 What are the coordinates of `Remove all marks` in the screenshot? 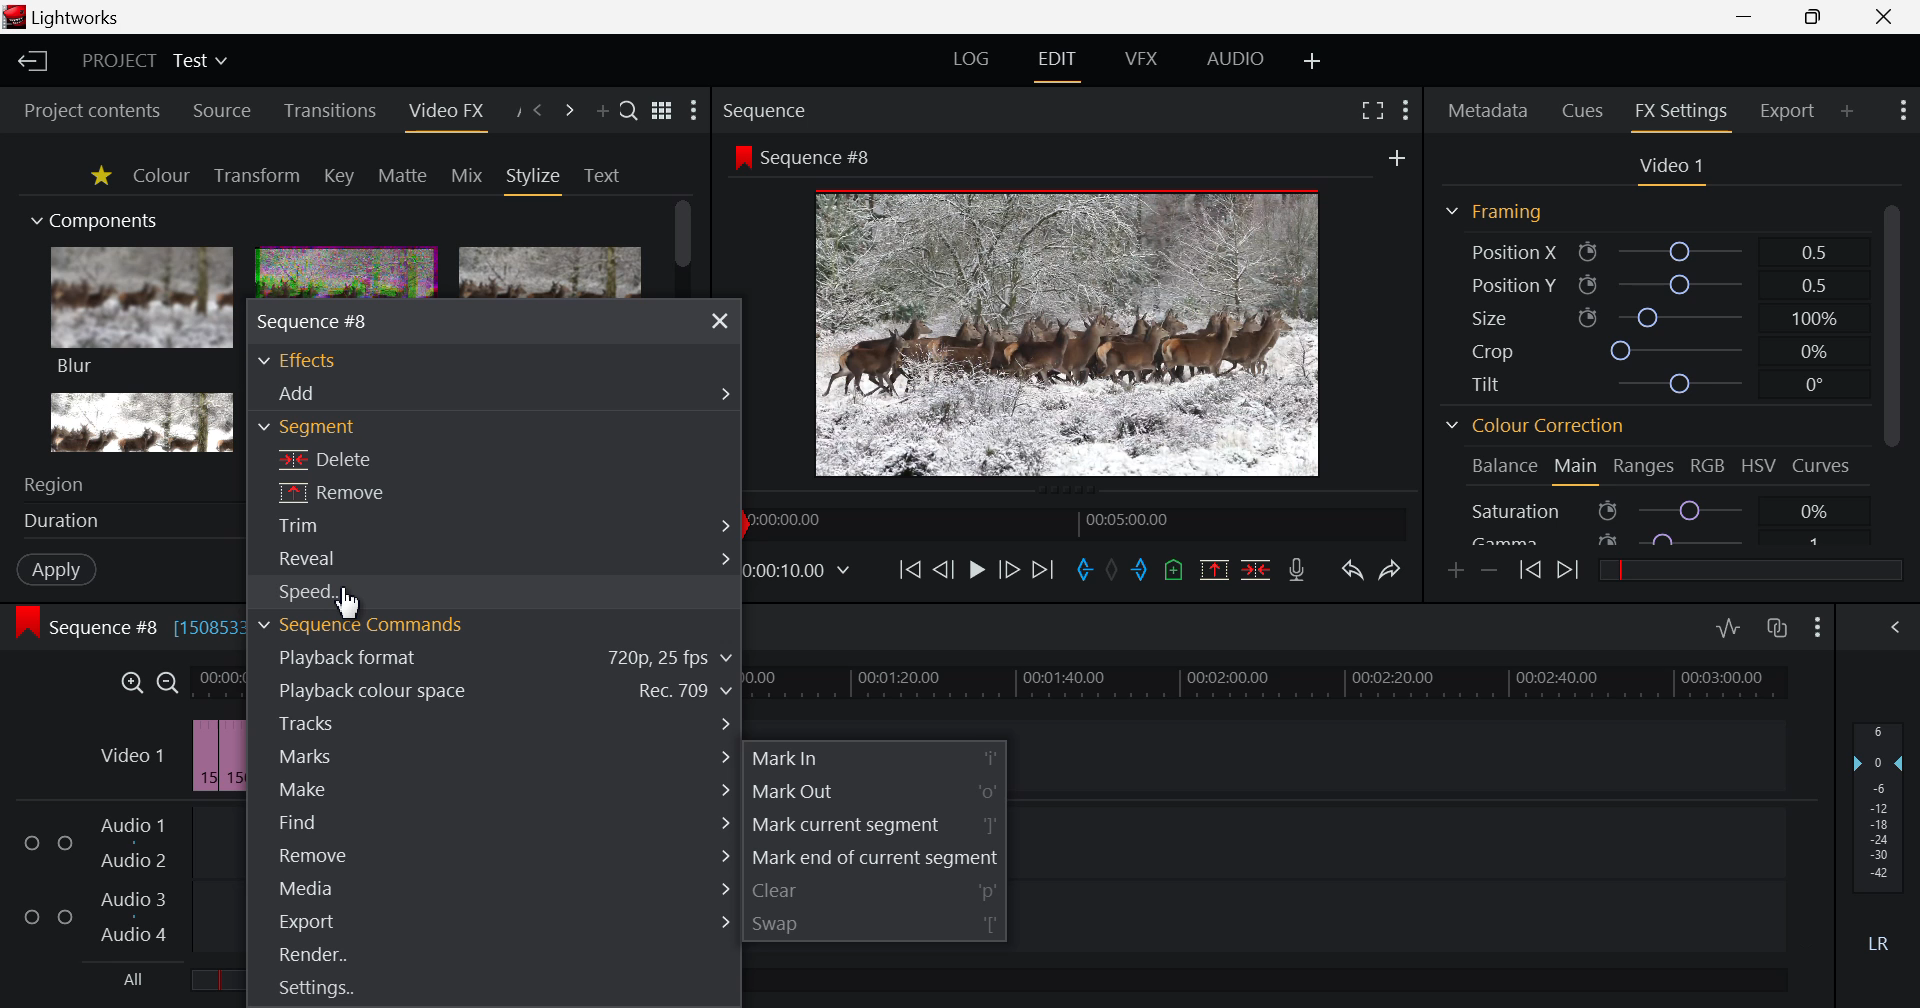 It's located at (1118, 567).